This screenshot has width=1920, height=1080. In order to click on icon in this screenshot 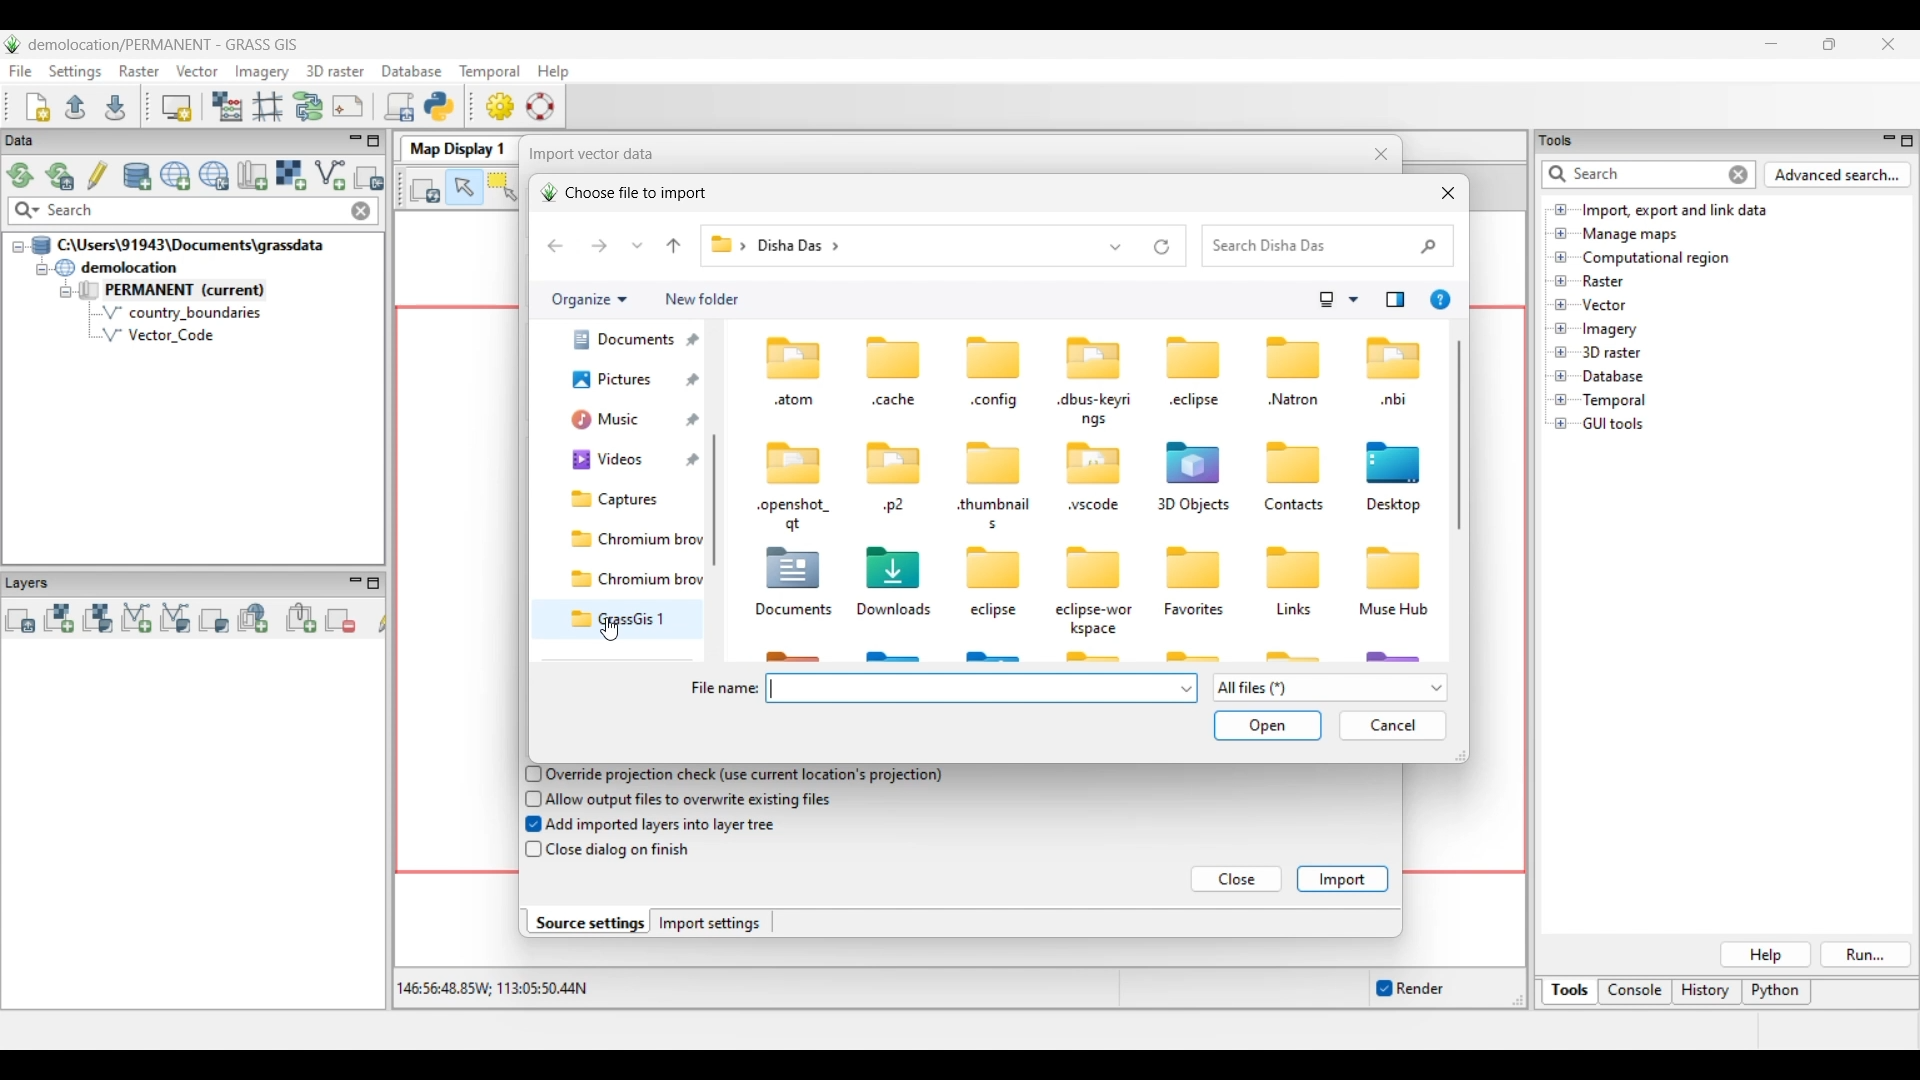, I will do `click(894, 461)`.